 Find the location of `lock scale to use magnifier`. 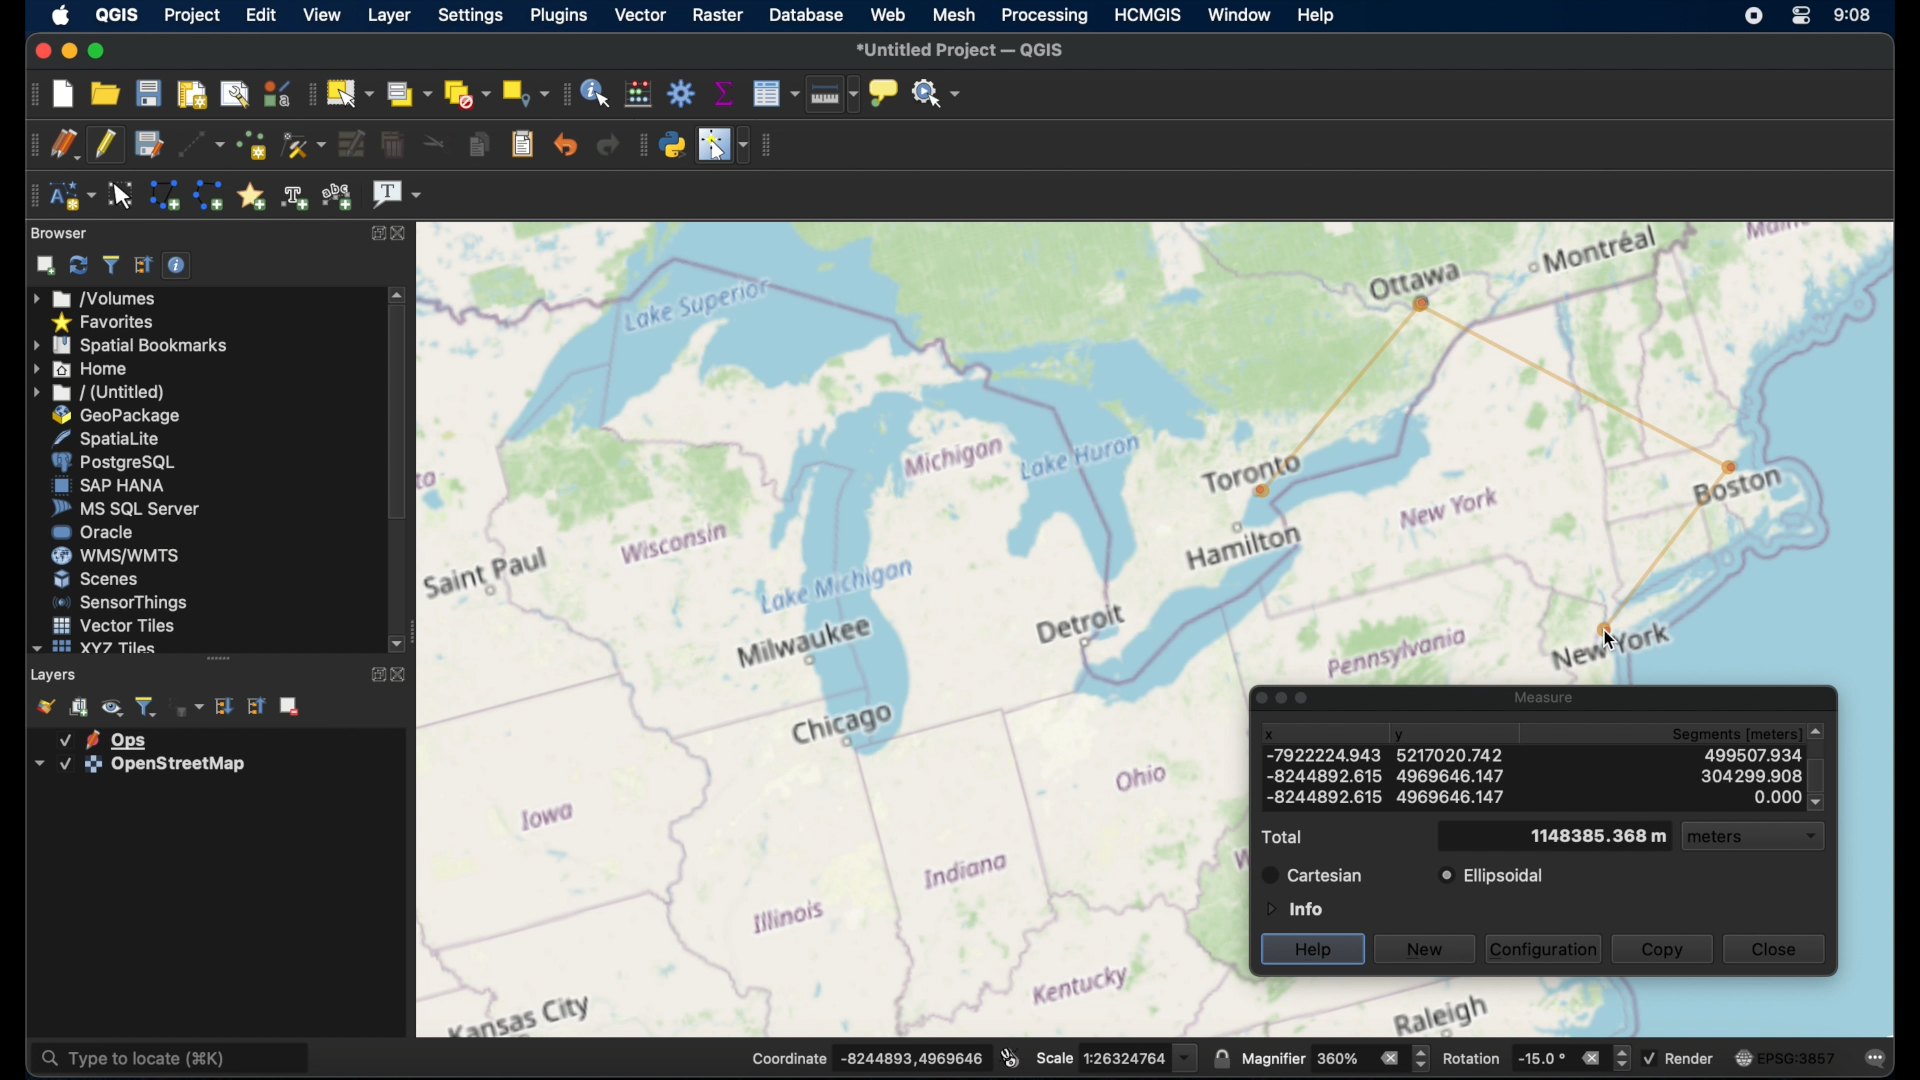

lock scale to use magnifier is located at coordinates (1221, 1059).